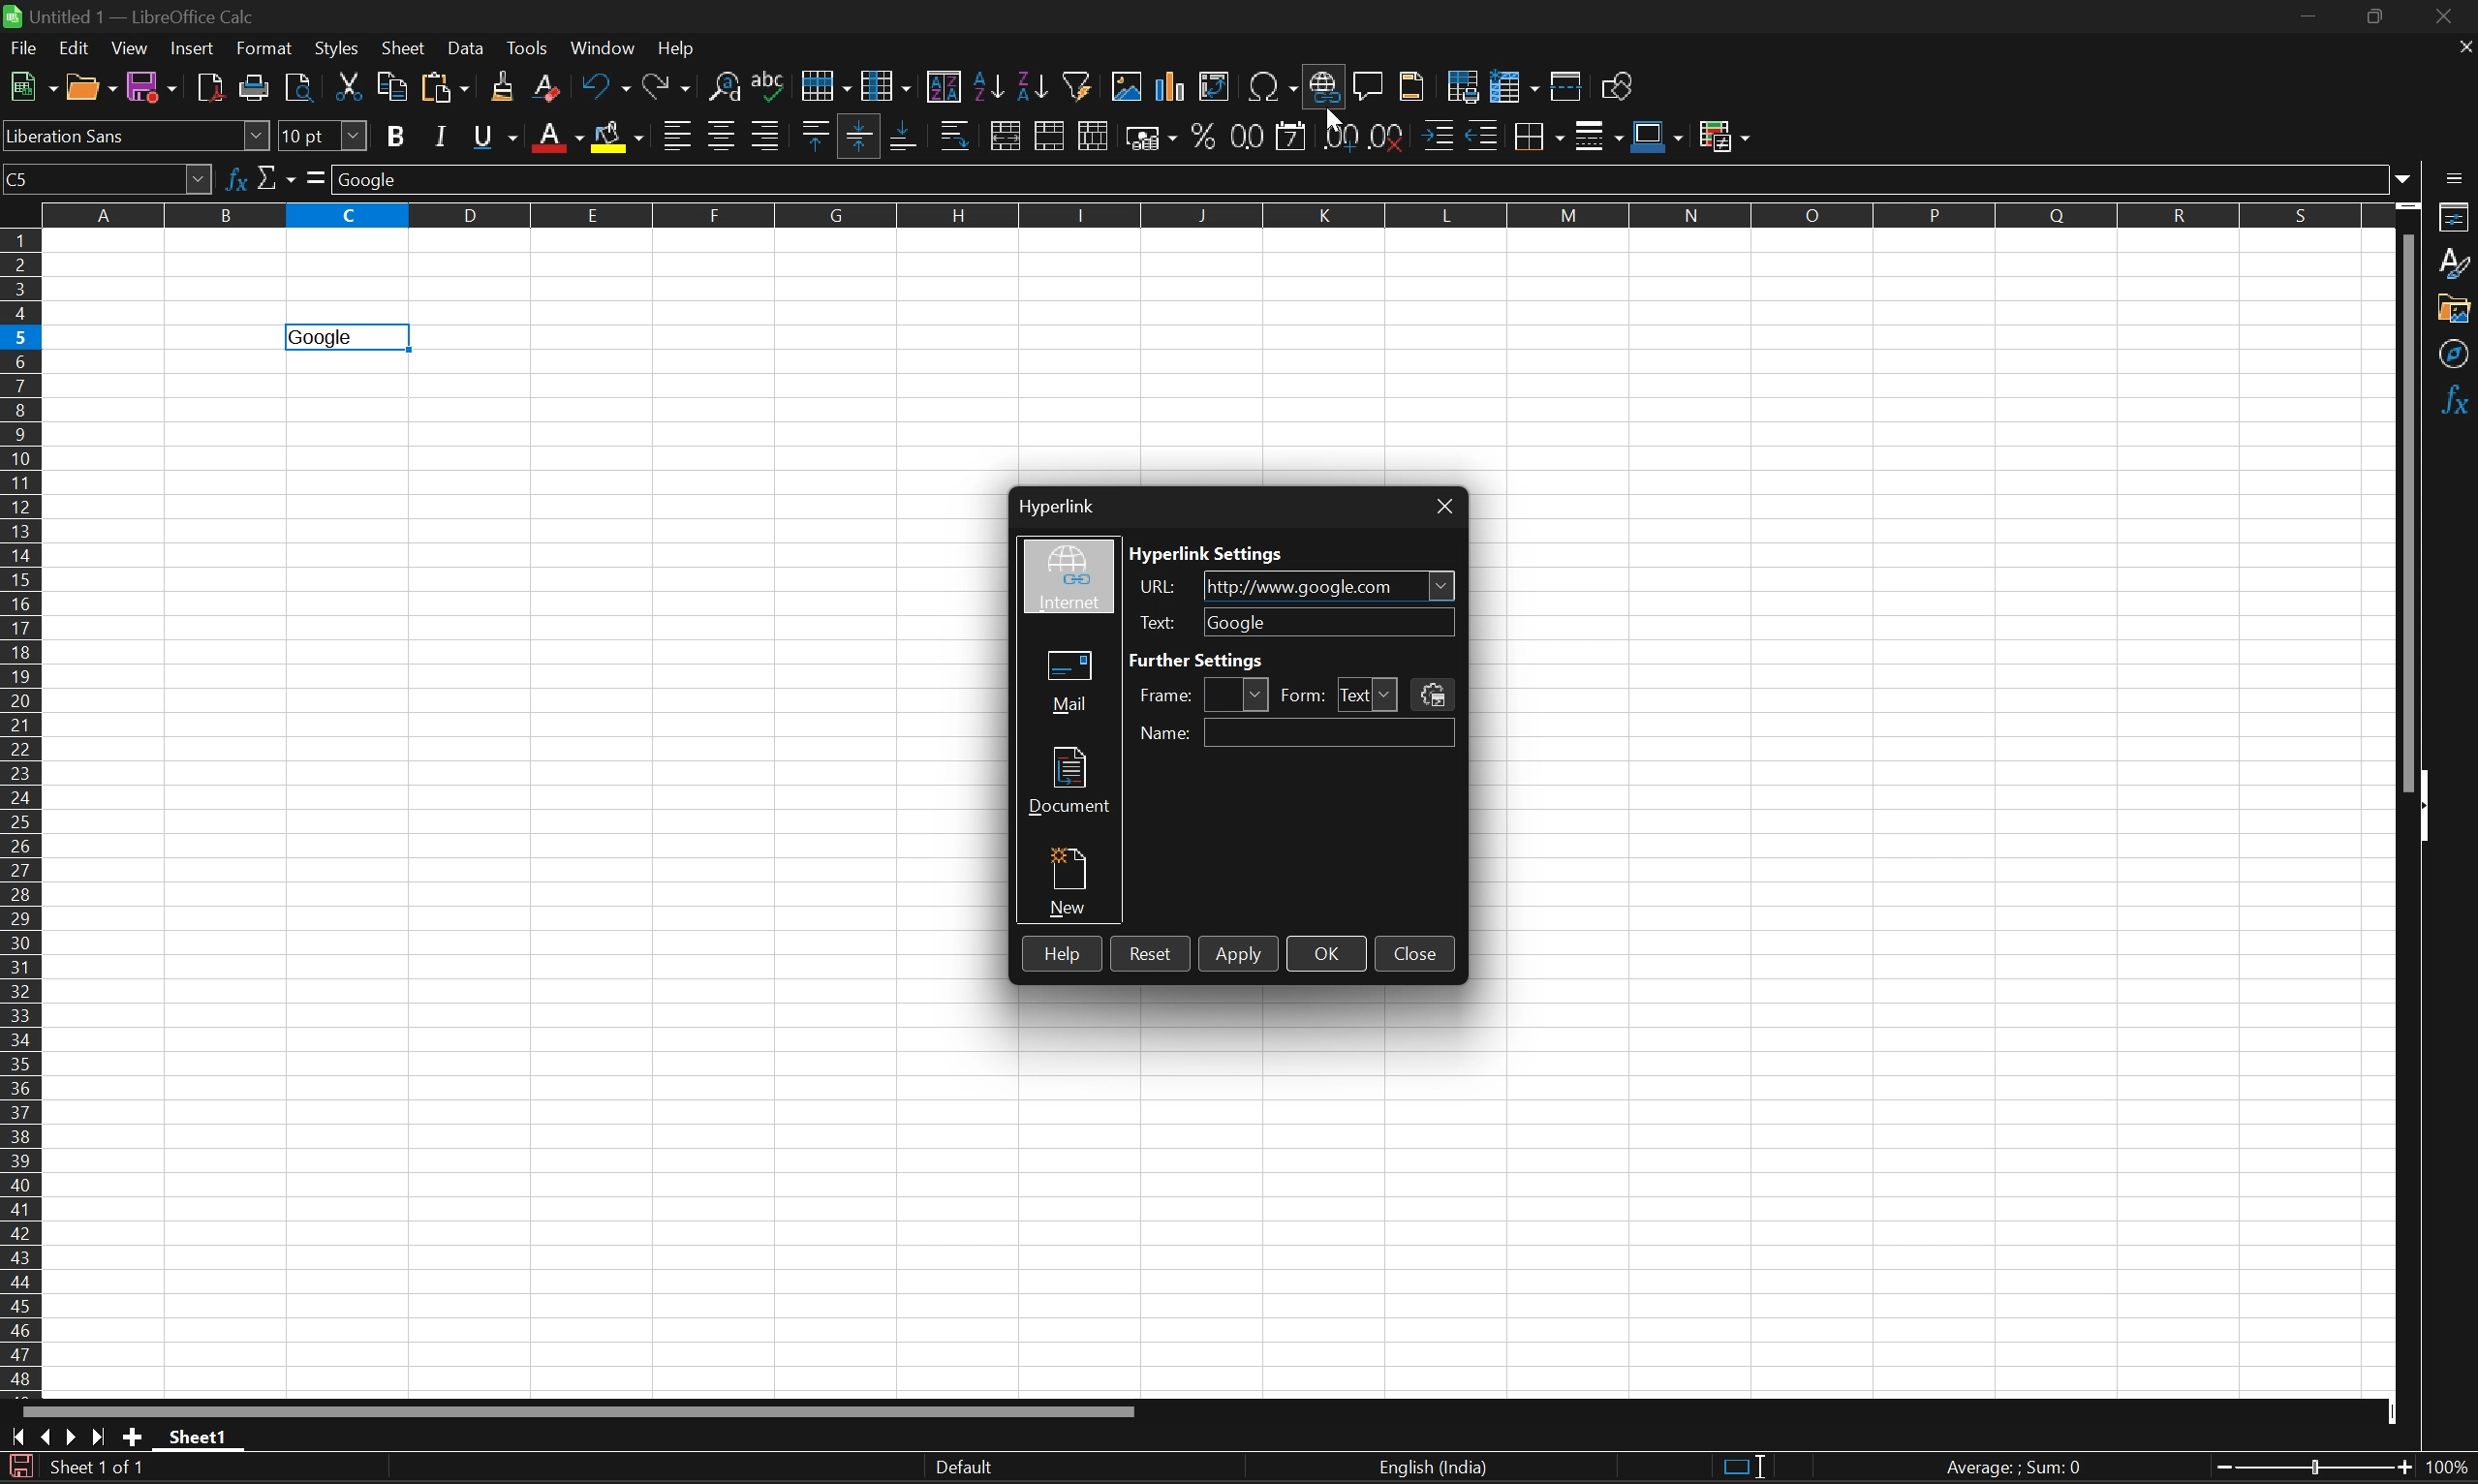 This screenshot has height=1484, width=2478. What do you see at coordinates (772, 78) in the screenshot?
I see `Spelling` at bounding box center [772, 78].